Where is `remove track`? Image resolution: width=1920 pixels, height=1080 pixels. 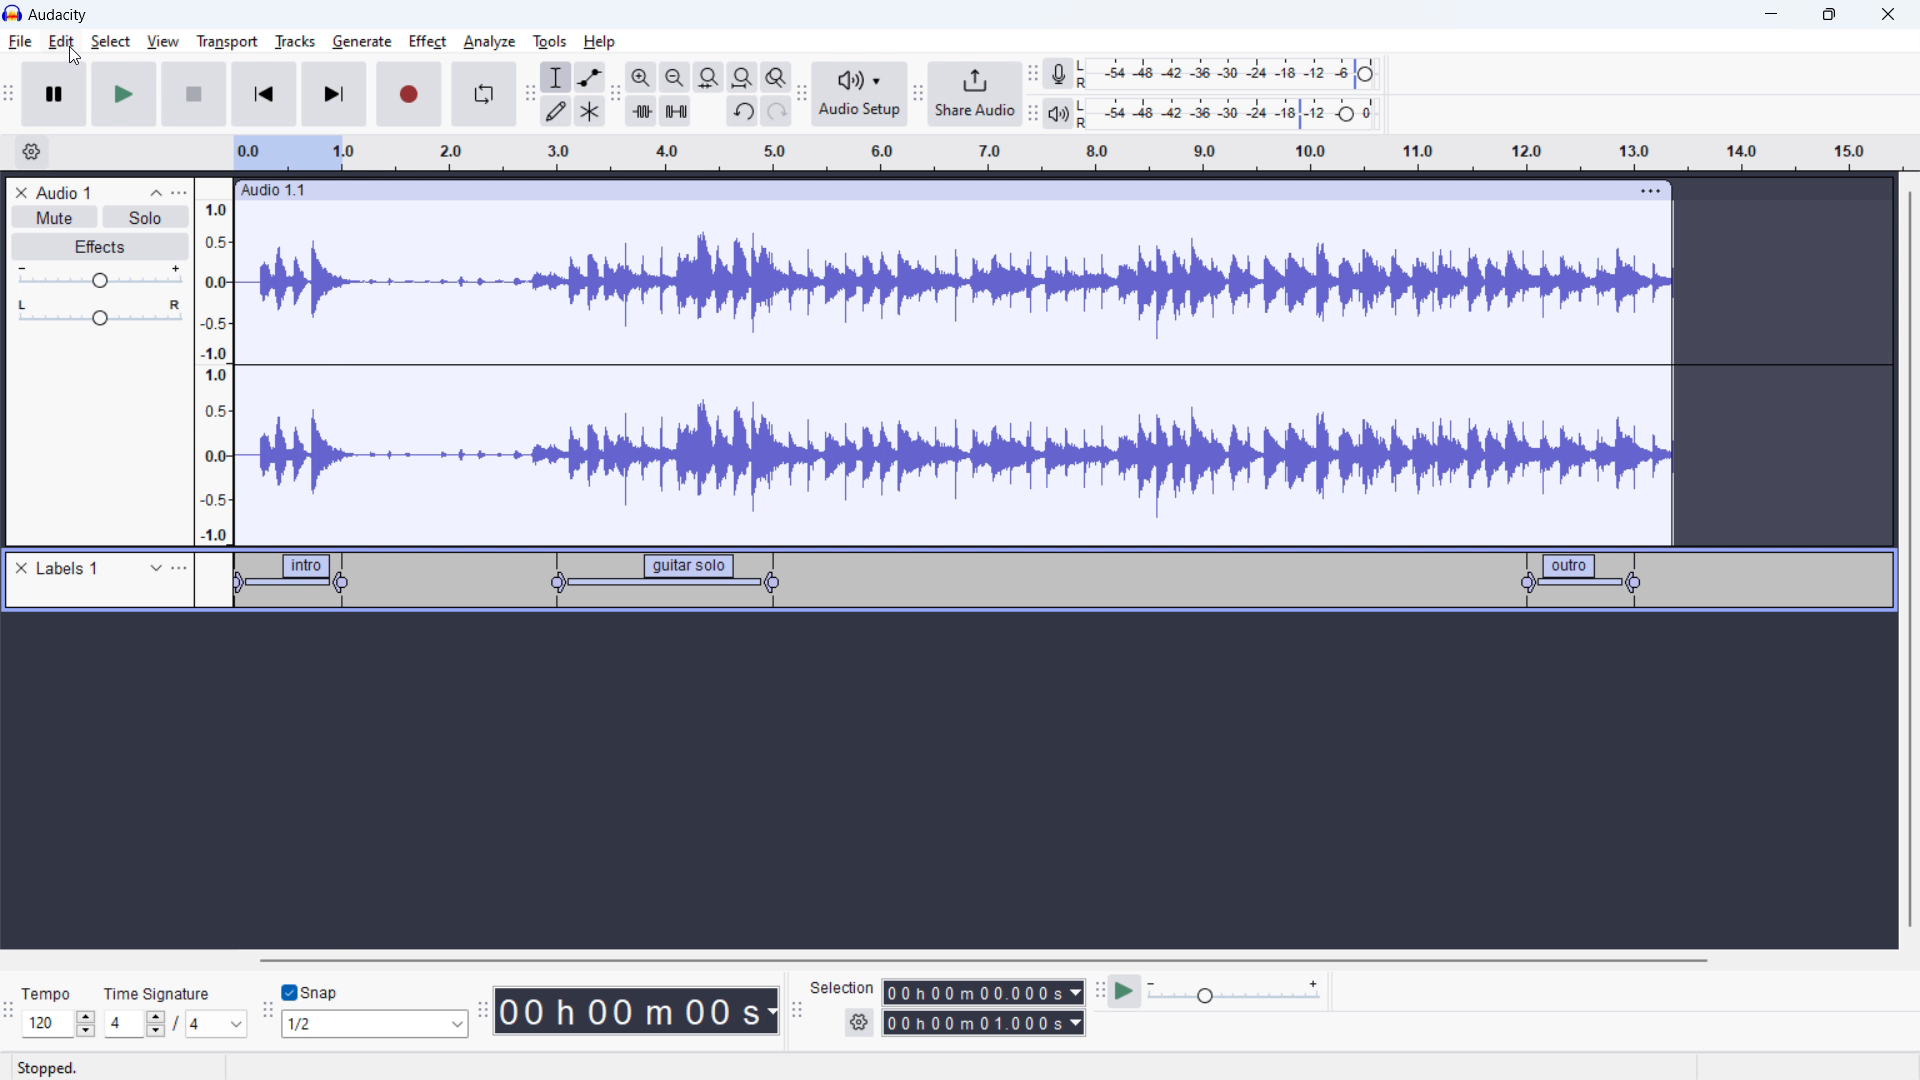 remove track is located at coordinates (21, 192).